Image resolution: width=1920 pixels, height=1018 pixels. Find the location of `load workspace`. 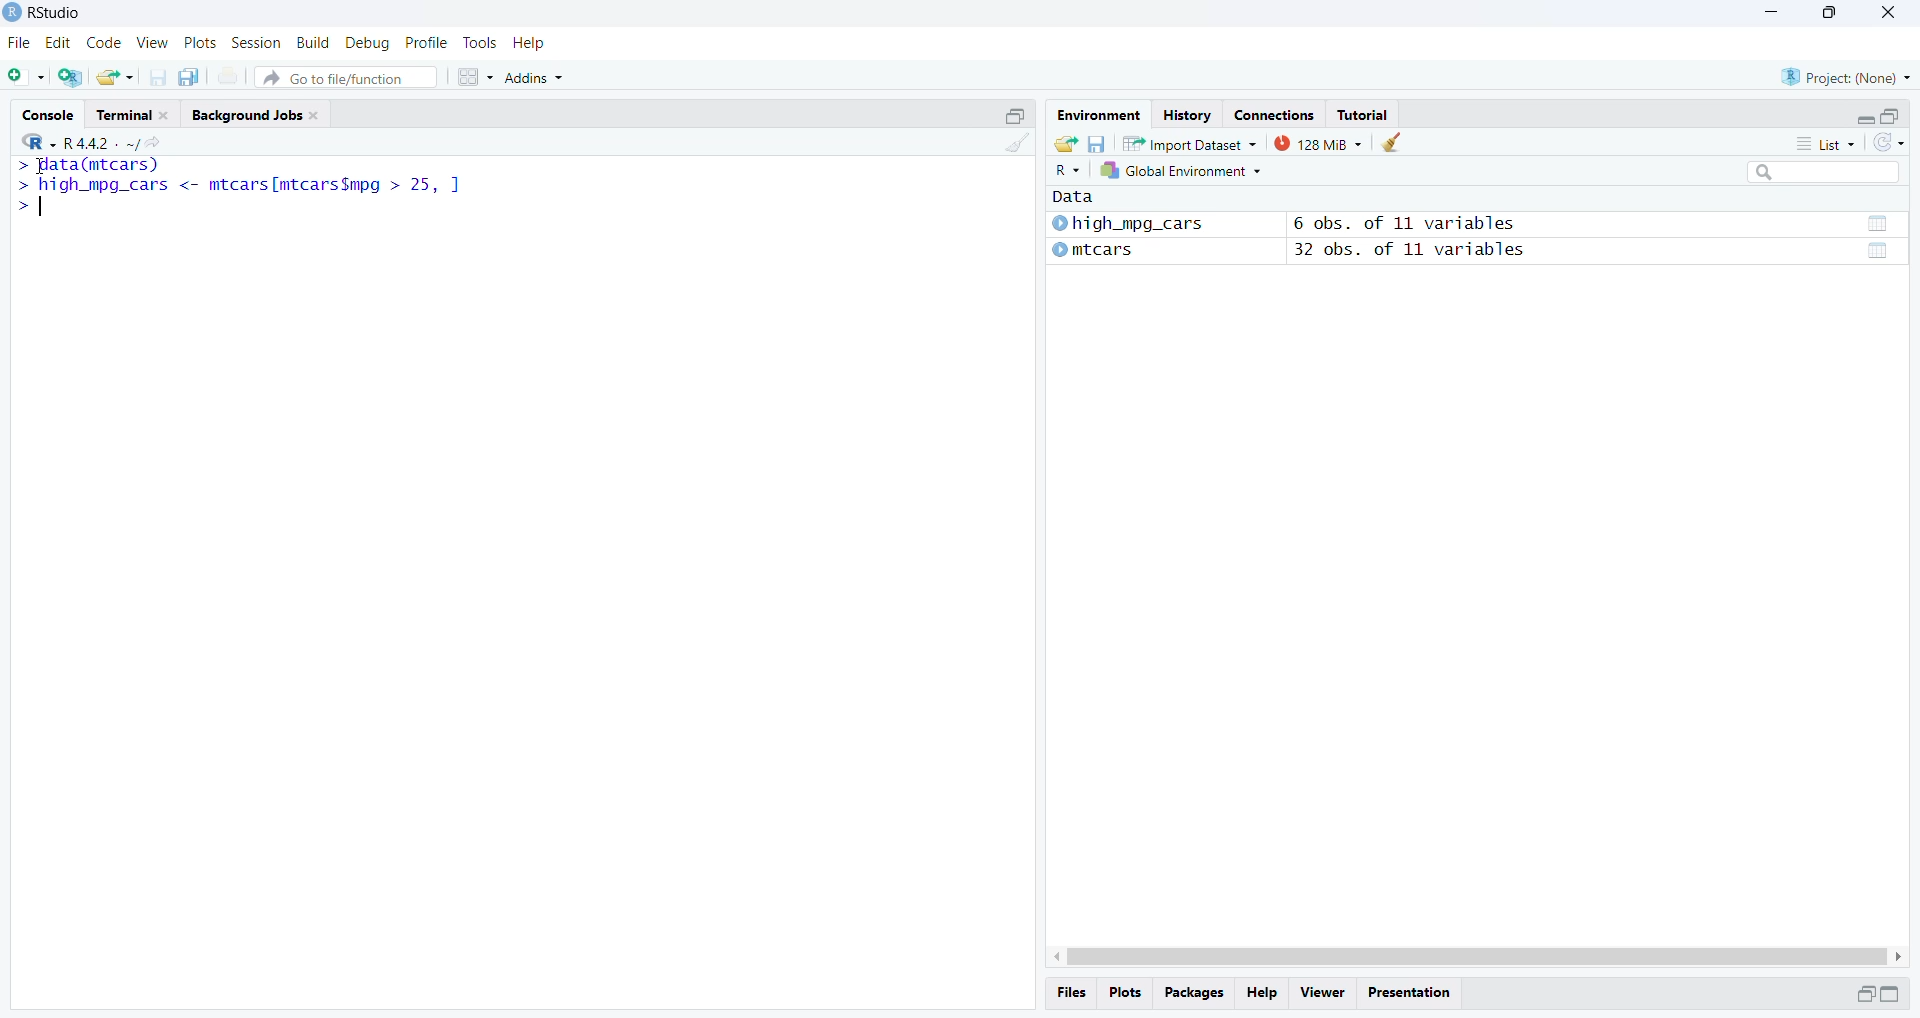

load workspace is located at coordinates (1065, 143).